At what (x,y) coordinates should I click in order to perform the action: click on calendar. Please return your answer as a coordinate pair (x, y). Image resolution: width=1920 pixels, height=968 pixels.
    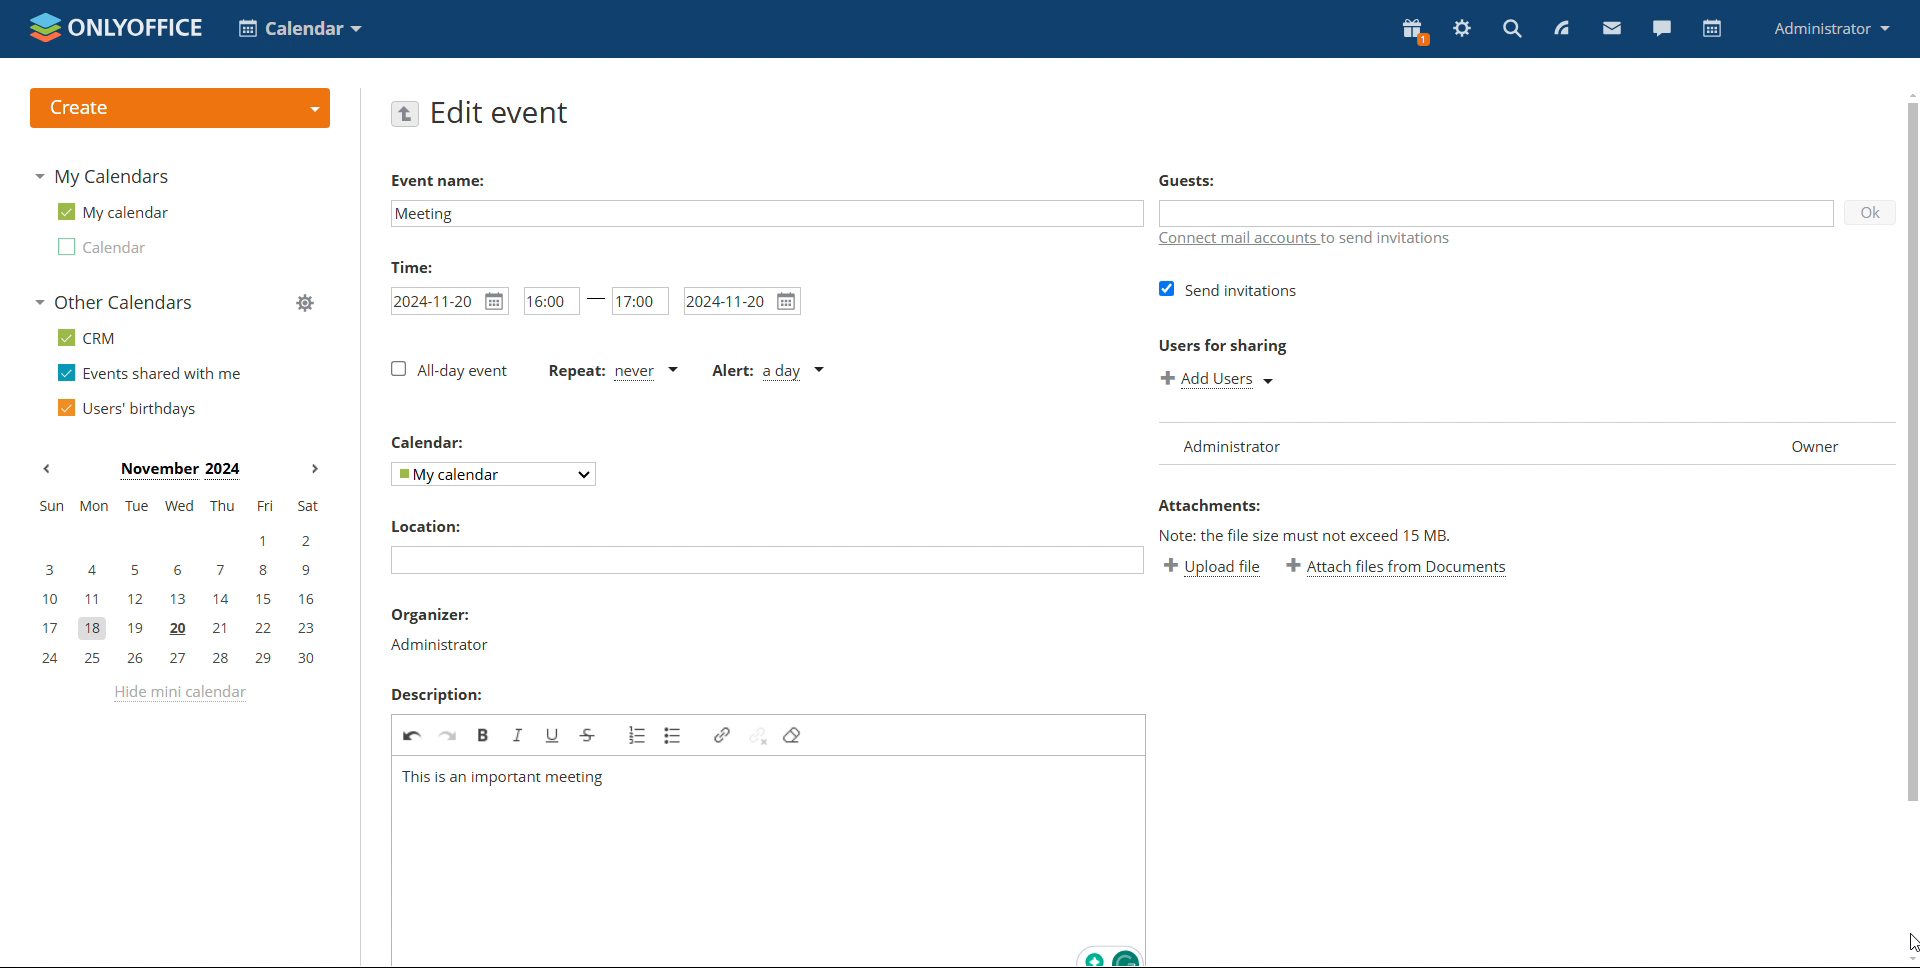
    Looking at the image, I should click on (1714, 28).